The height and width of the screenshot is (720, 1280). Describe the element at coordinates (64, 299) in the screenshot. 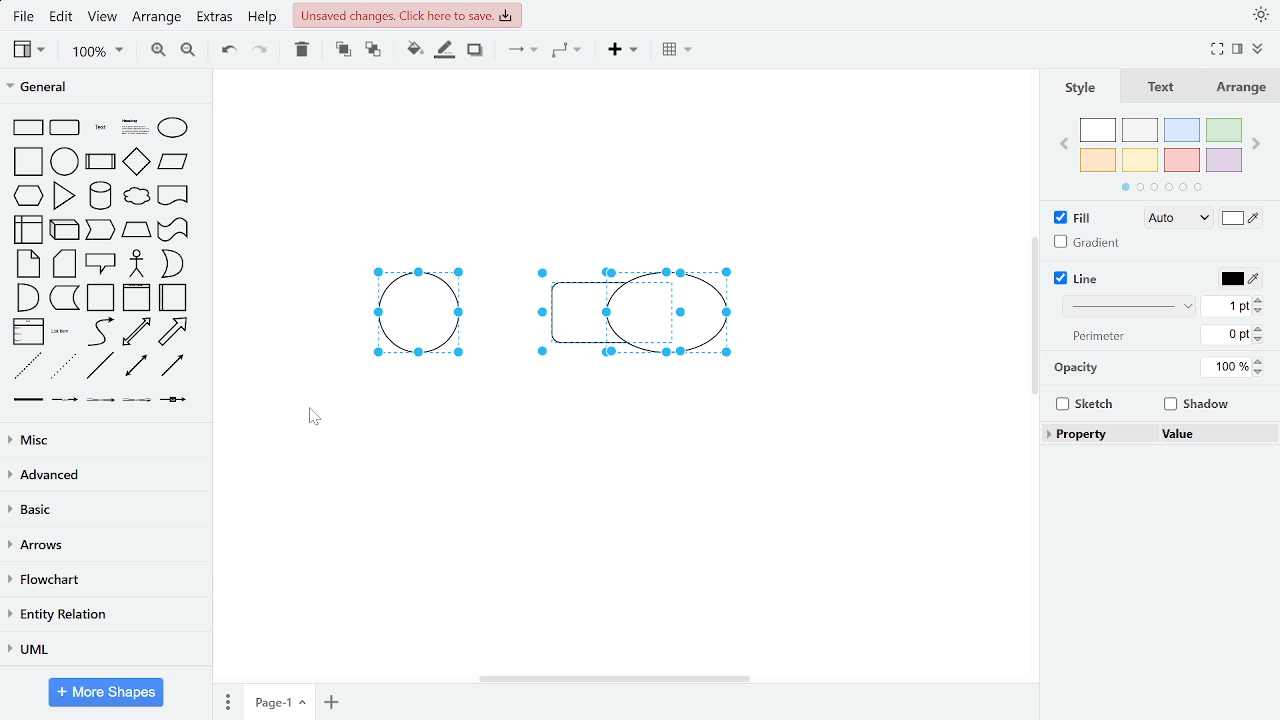

I see `step` at that location.